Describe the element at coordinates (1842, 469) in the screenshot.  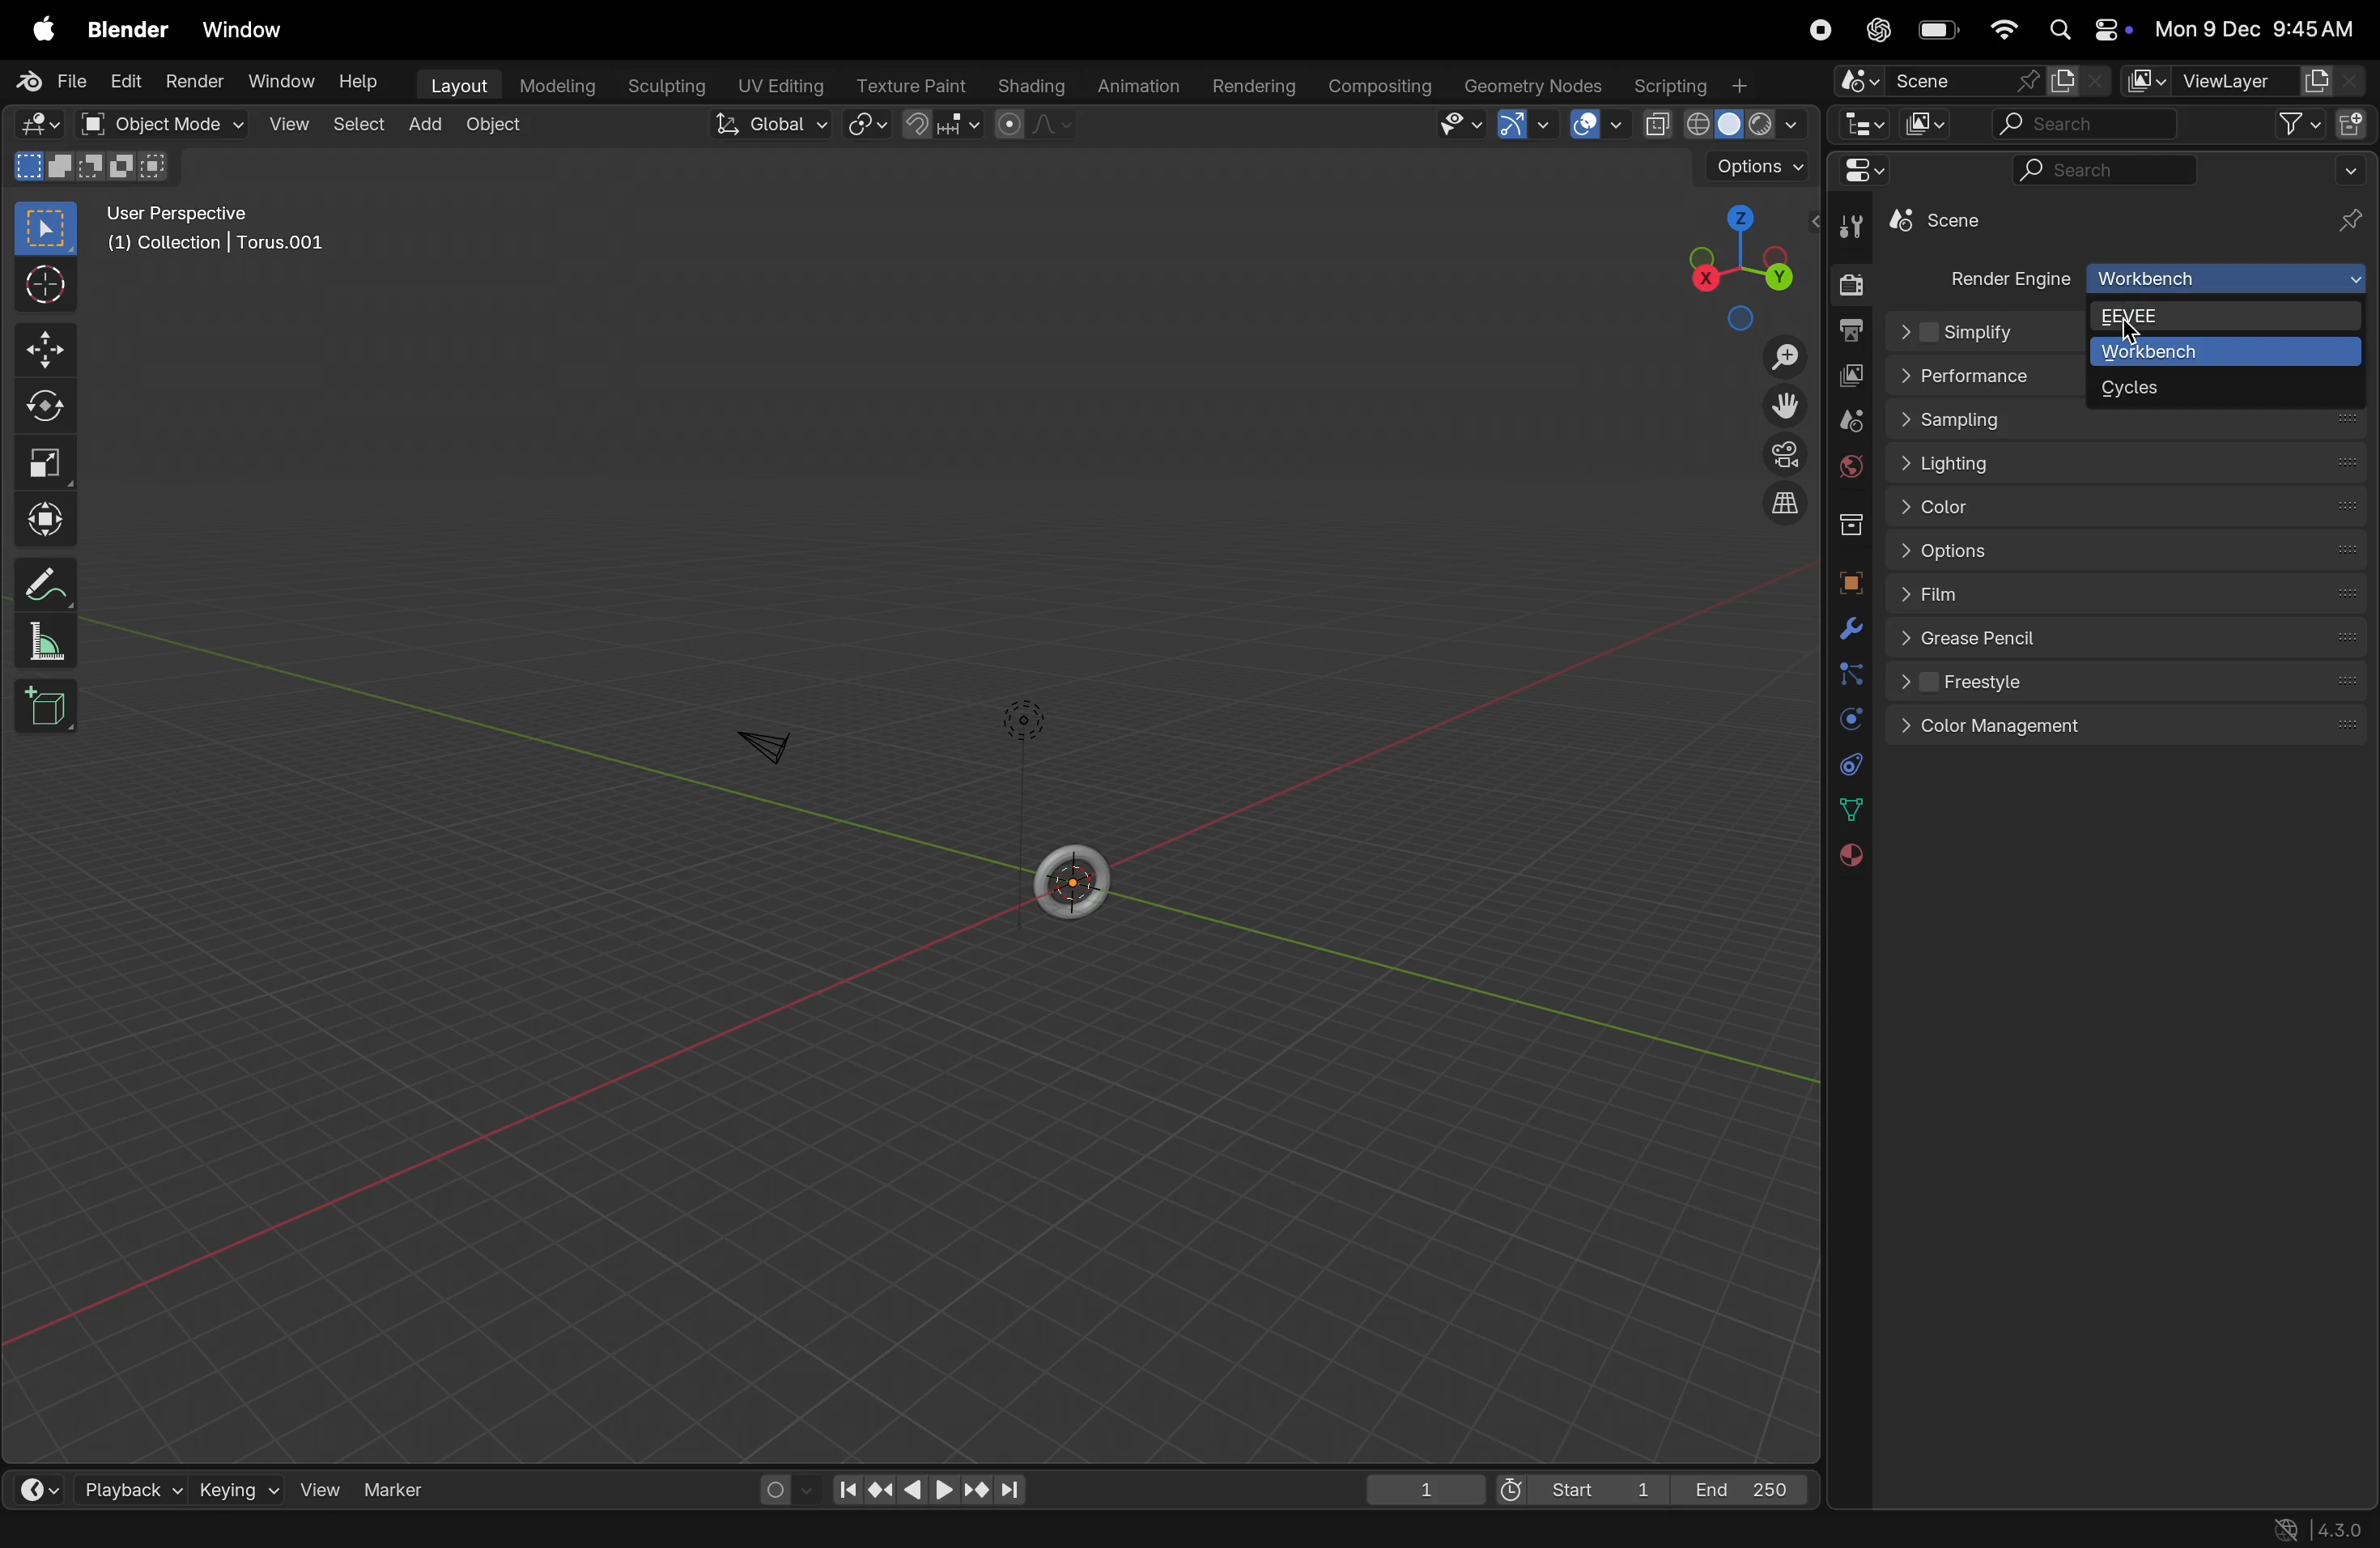
I see `world` at that location.